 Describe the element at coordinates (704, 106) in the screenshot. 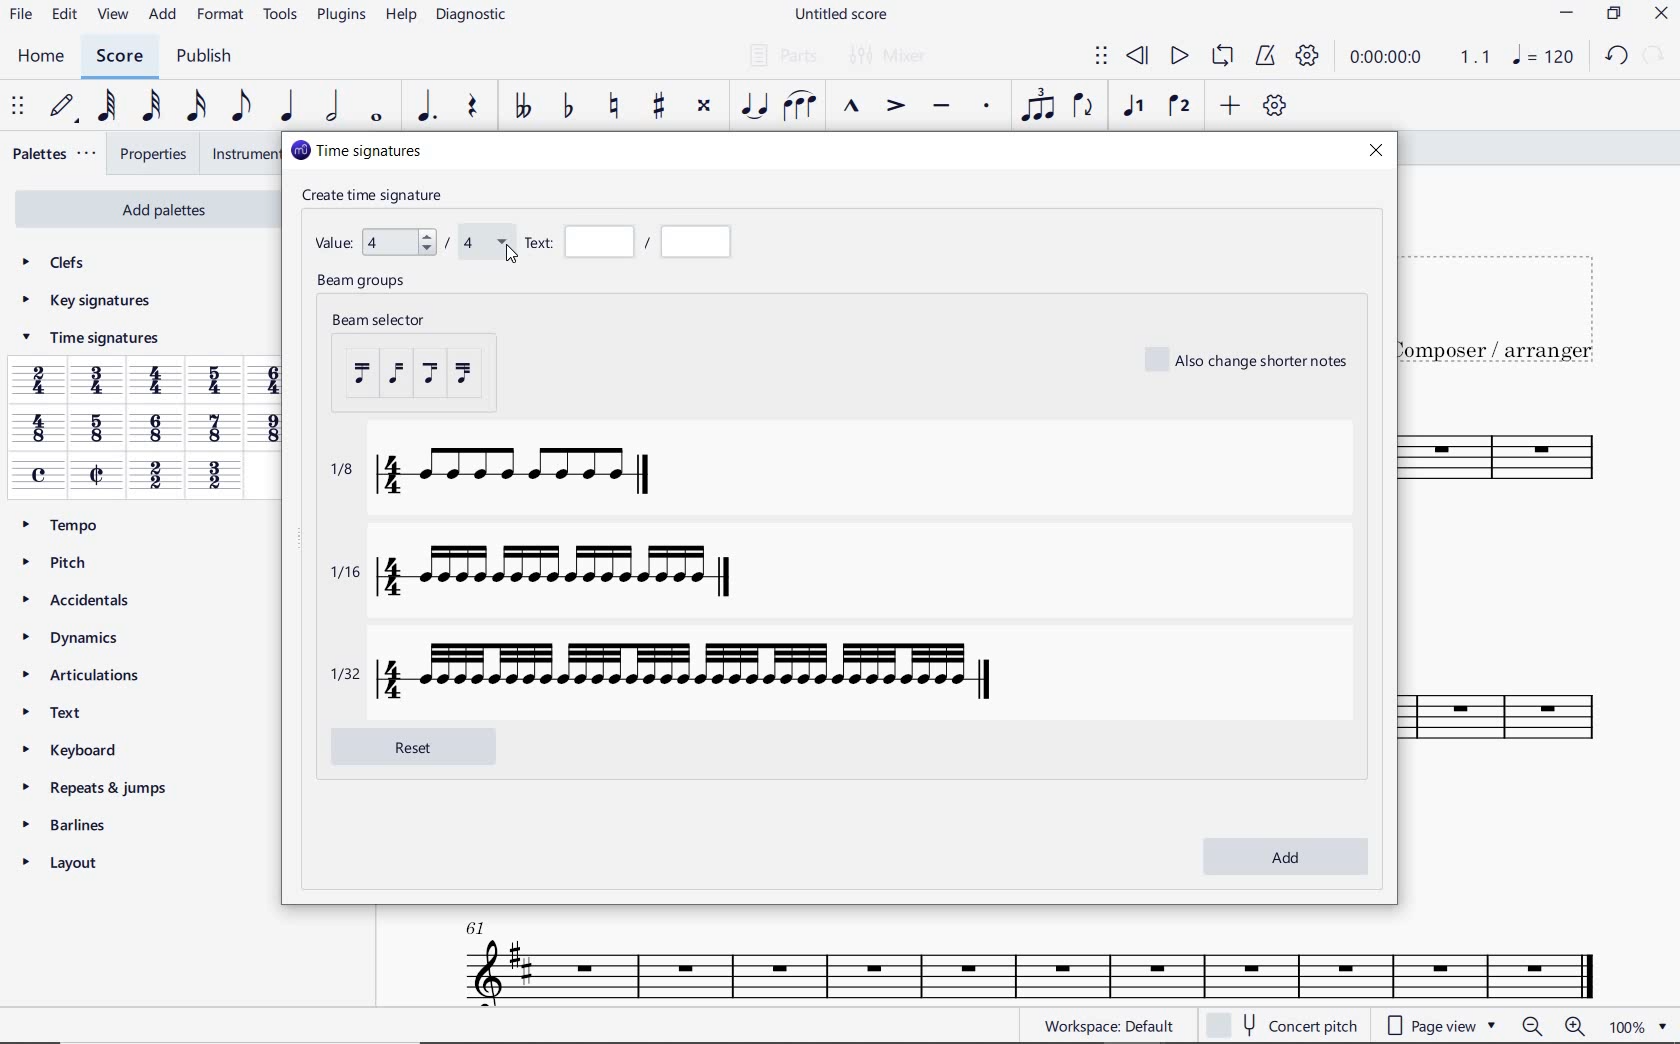

I see `TOGGLE DOUBLE-SHARP` at that location.